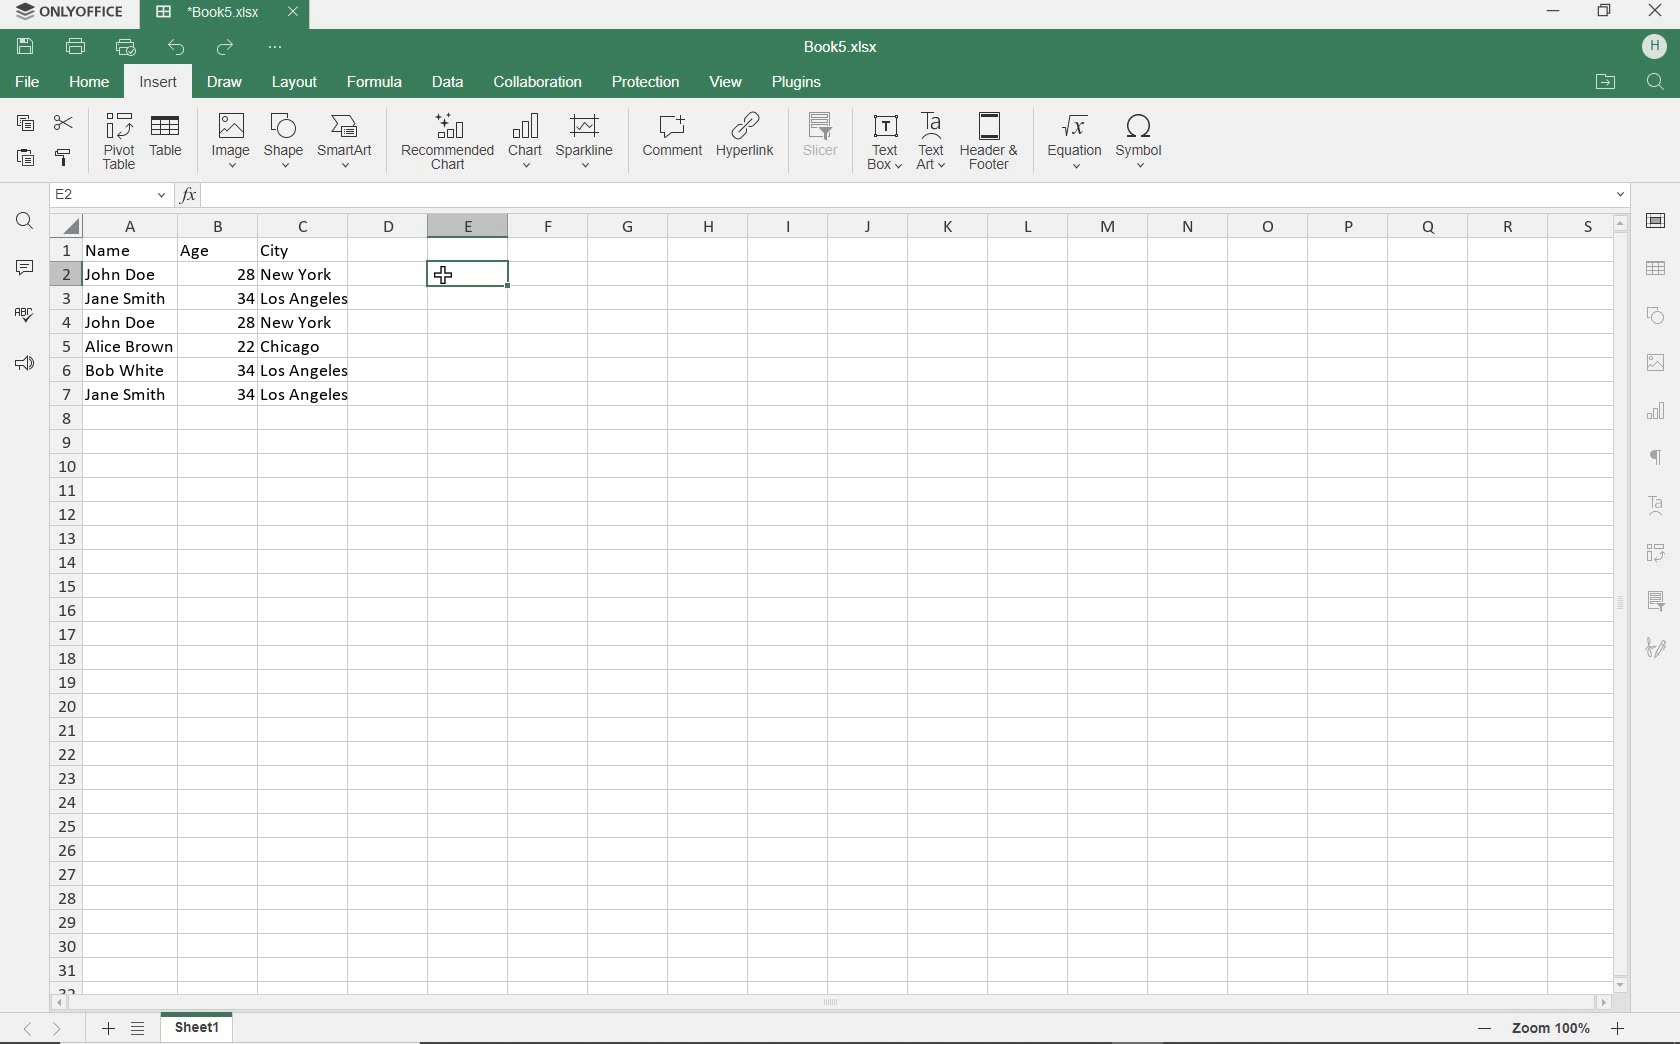  What do you see at coordinates (295, 83) in the screenshot?
I see `LAYOUT` at bounding box center [295, 83].